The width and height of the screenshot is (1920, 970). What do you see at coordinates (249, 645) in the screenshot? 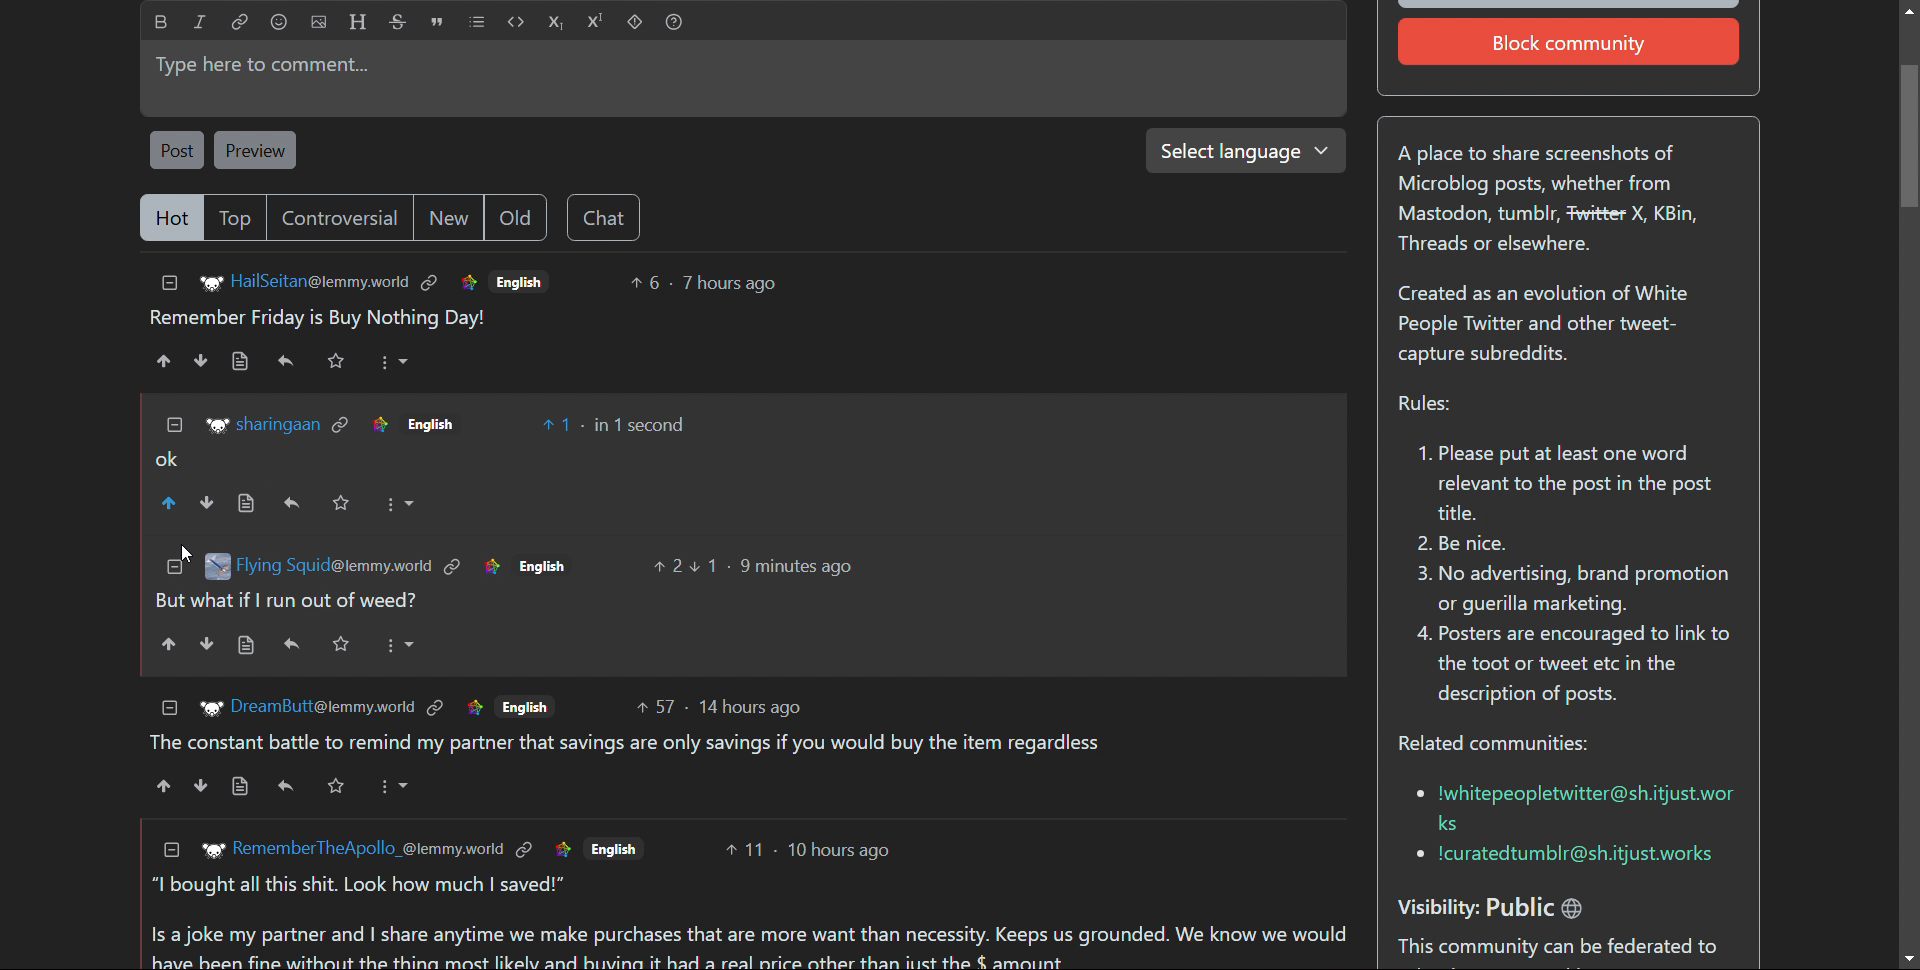
I see `view source` at bounding box center [249, 645].